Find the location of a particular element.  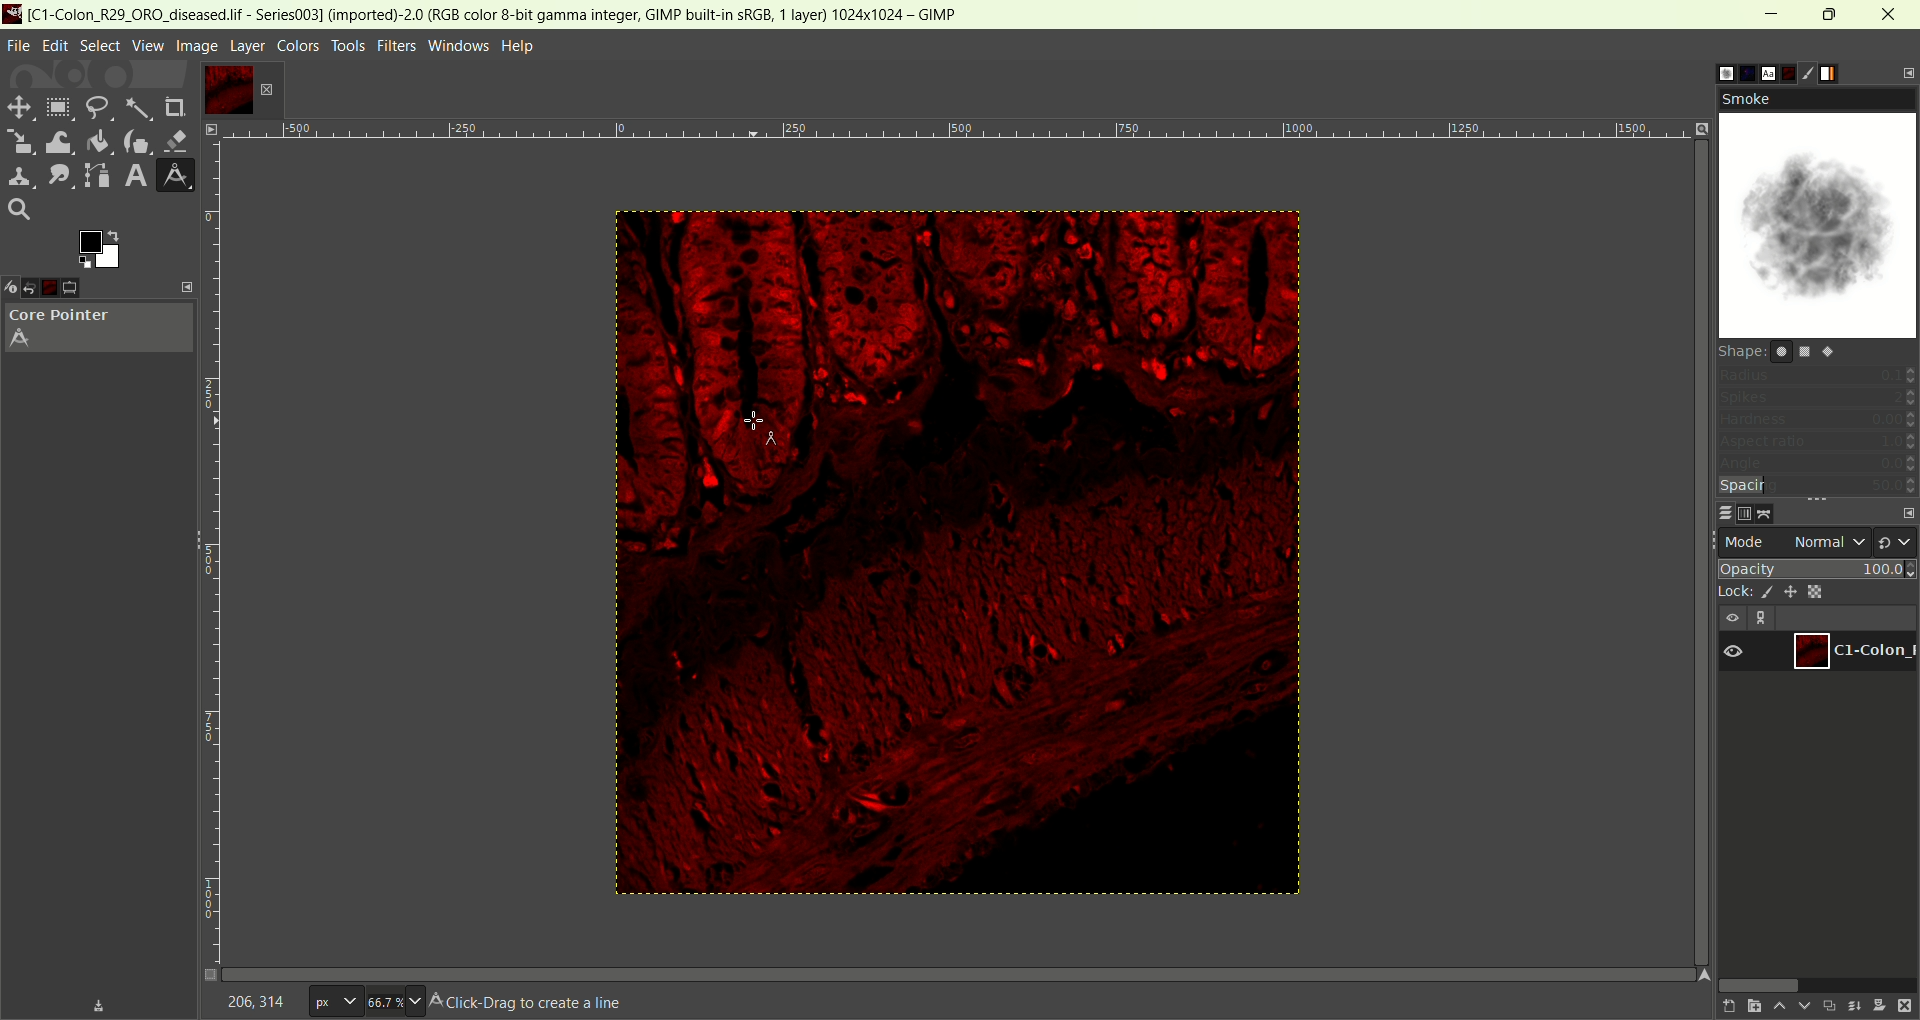

layer1 is located at coordinates (1851, 651).